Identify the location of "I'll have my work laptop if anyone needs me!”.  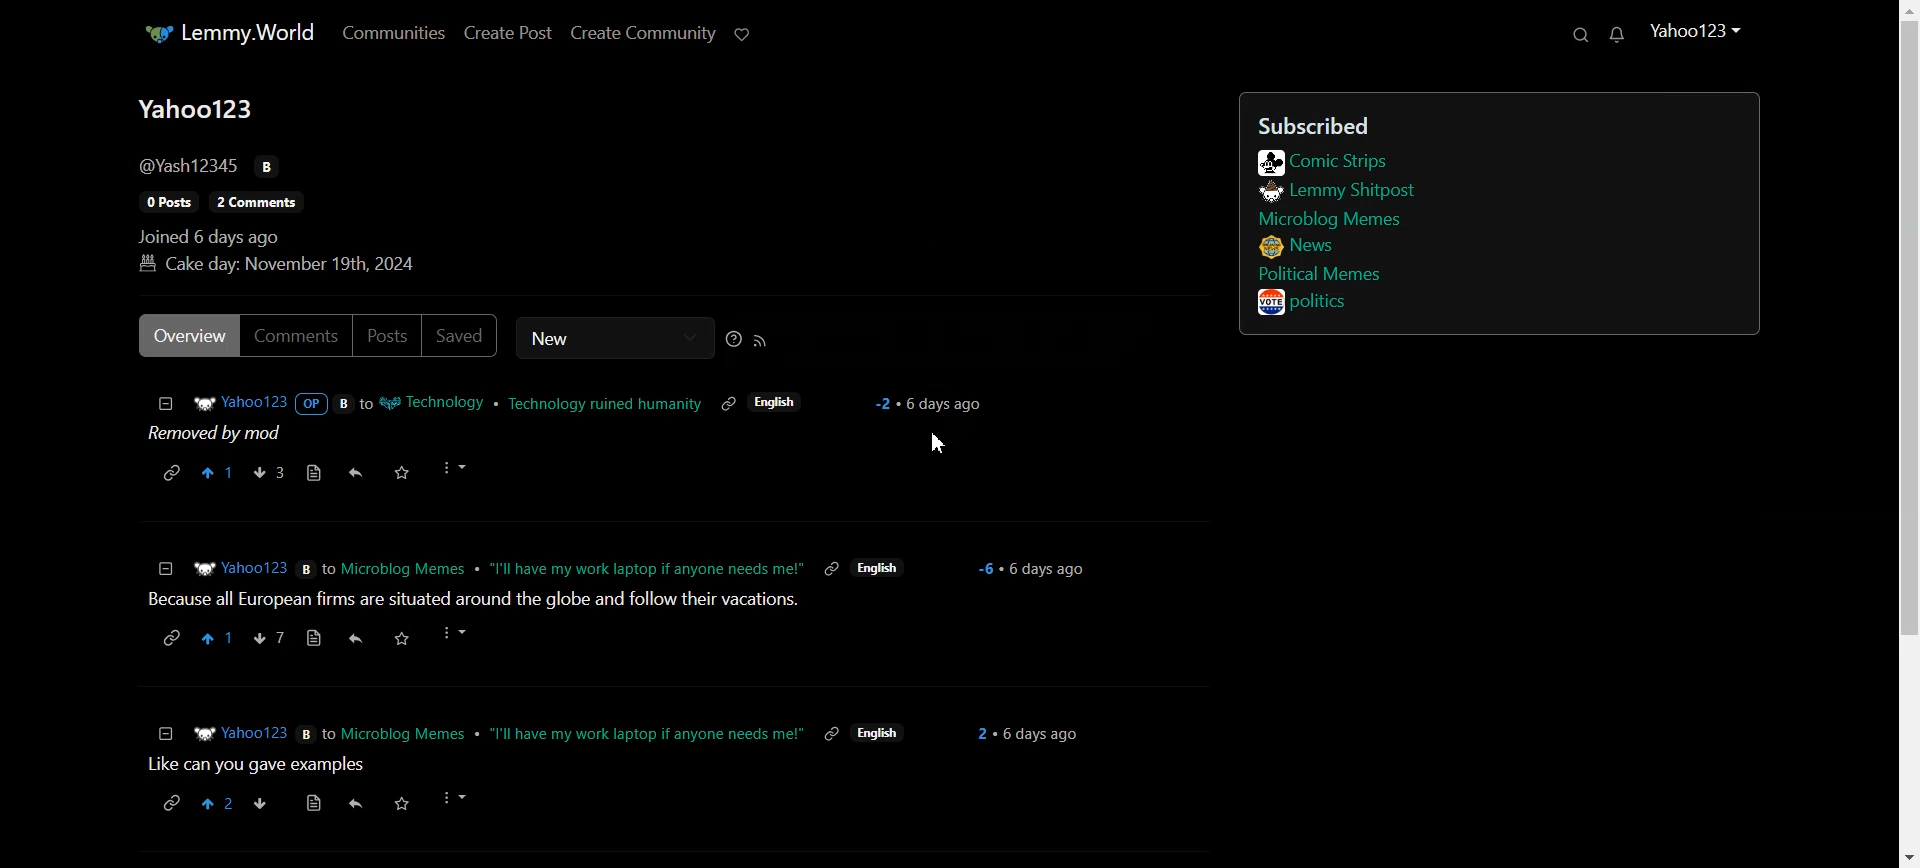
(649, 734).